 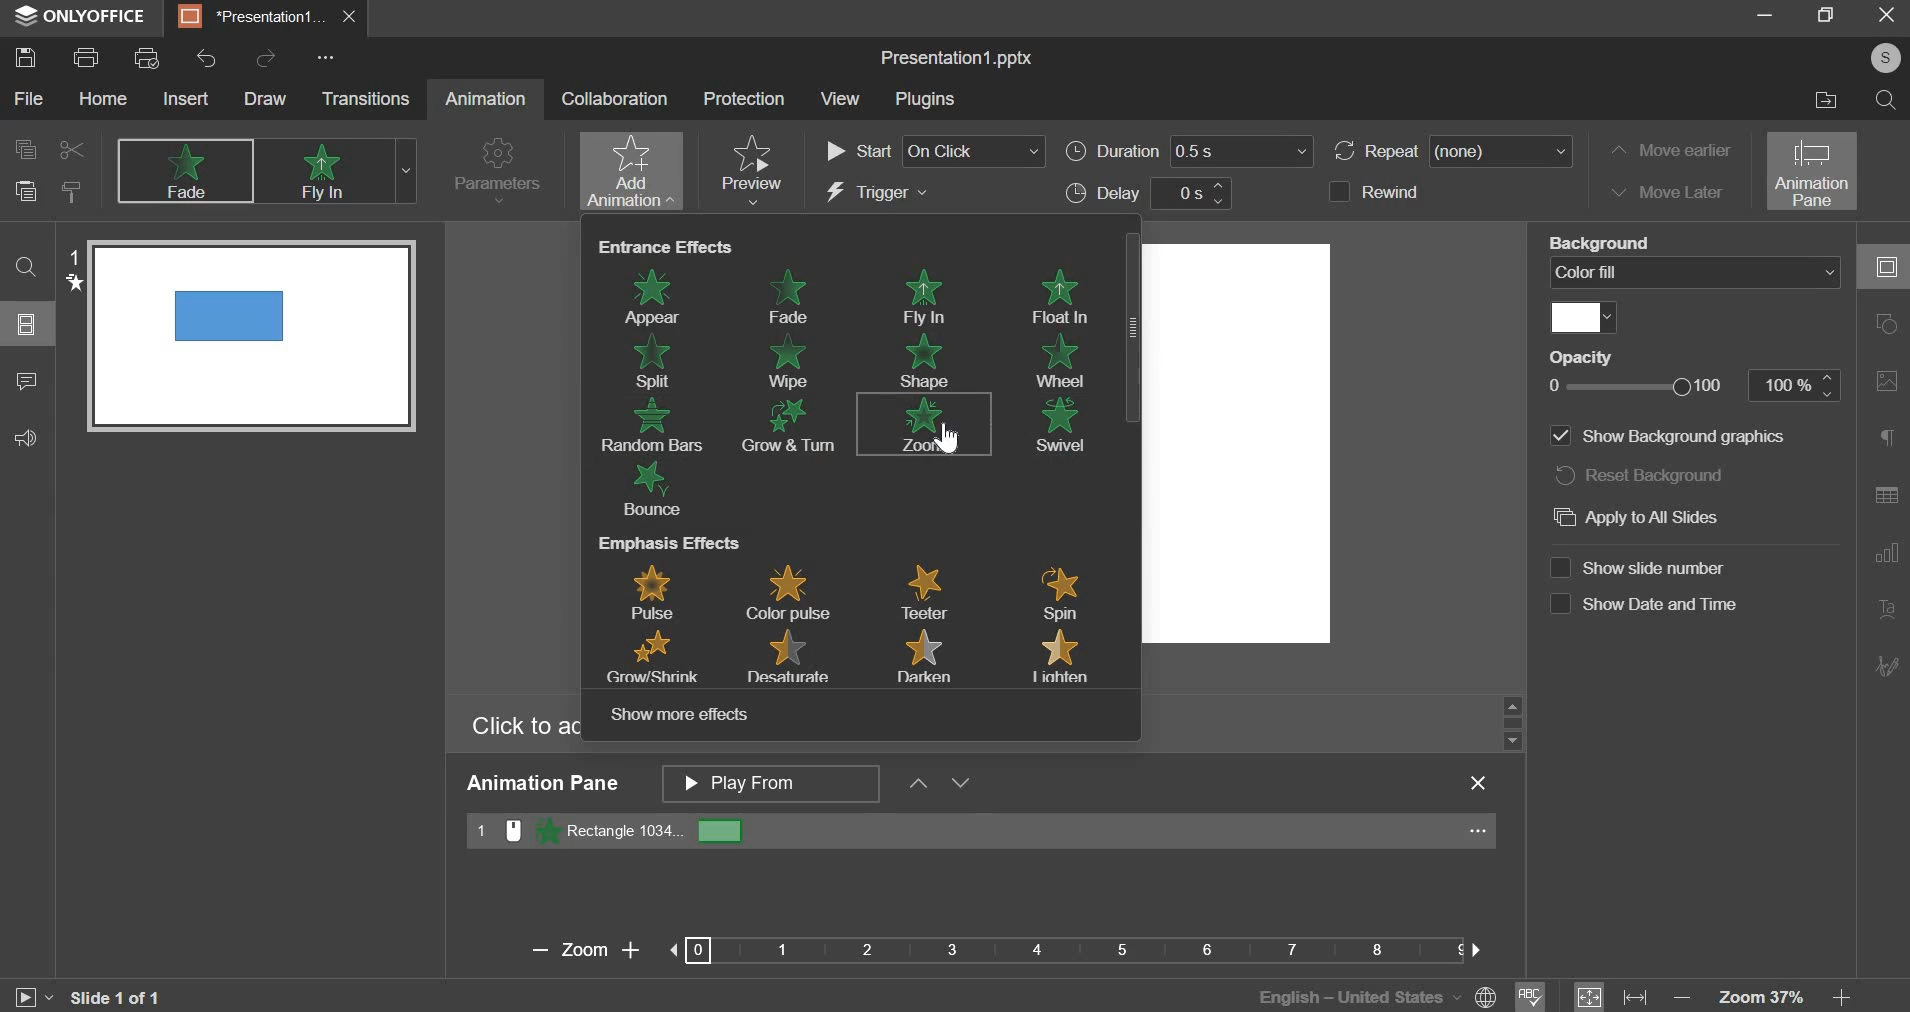 What do you see at coordinates (1189, 148) in the screenshot?
I see `duration` at bounding box center [1189, 148].